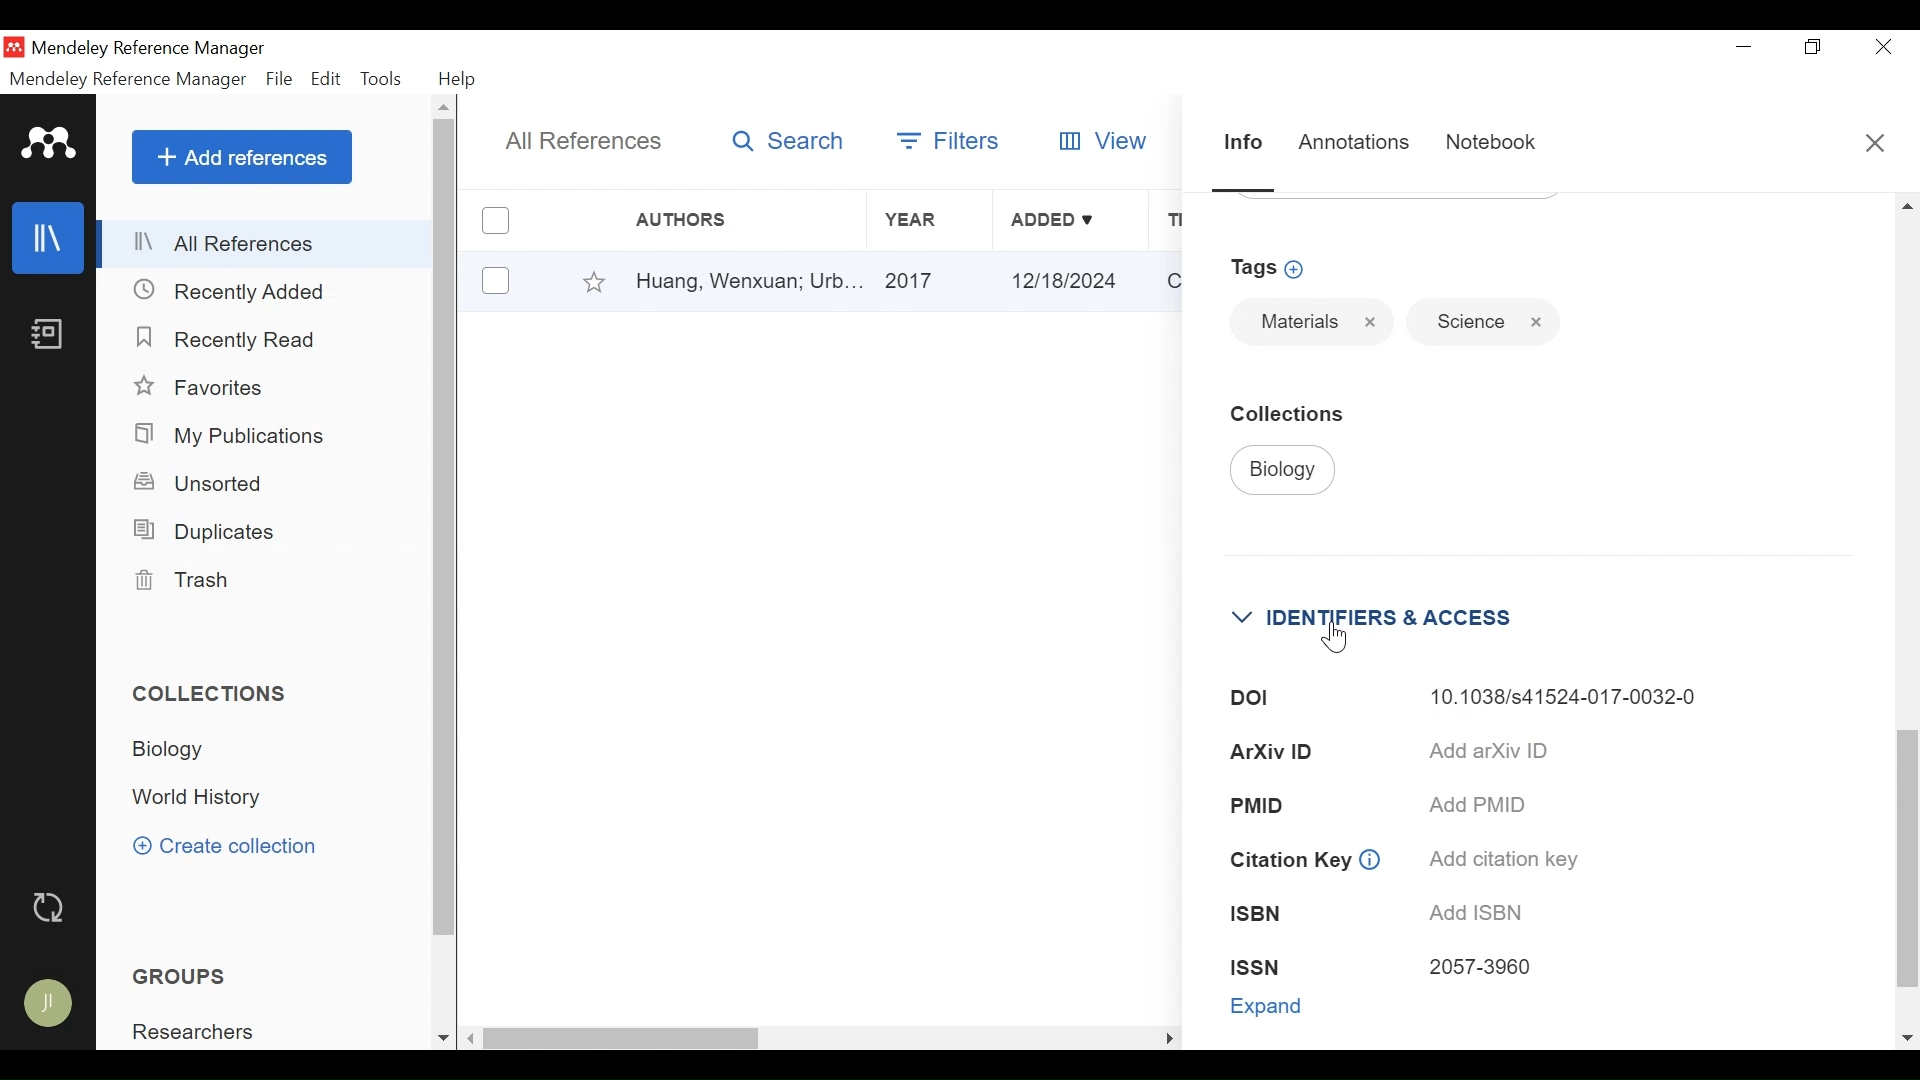 The width and height of the screenshot is (1920, 1080). I want to click on Add arXiv ID, so click(1490, 750).